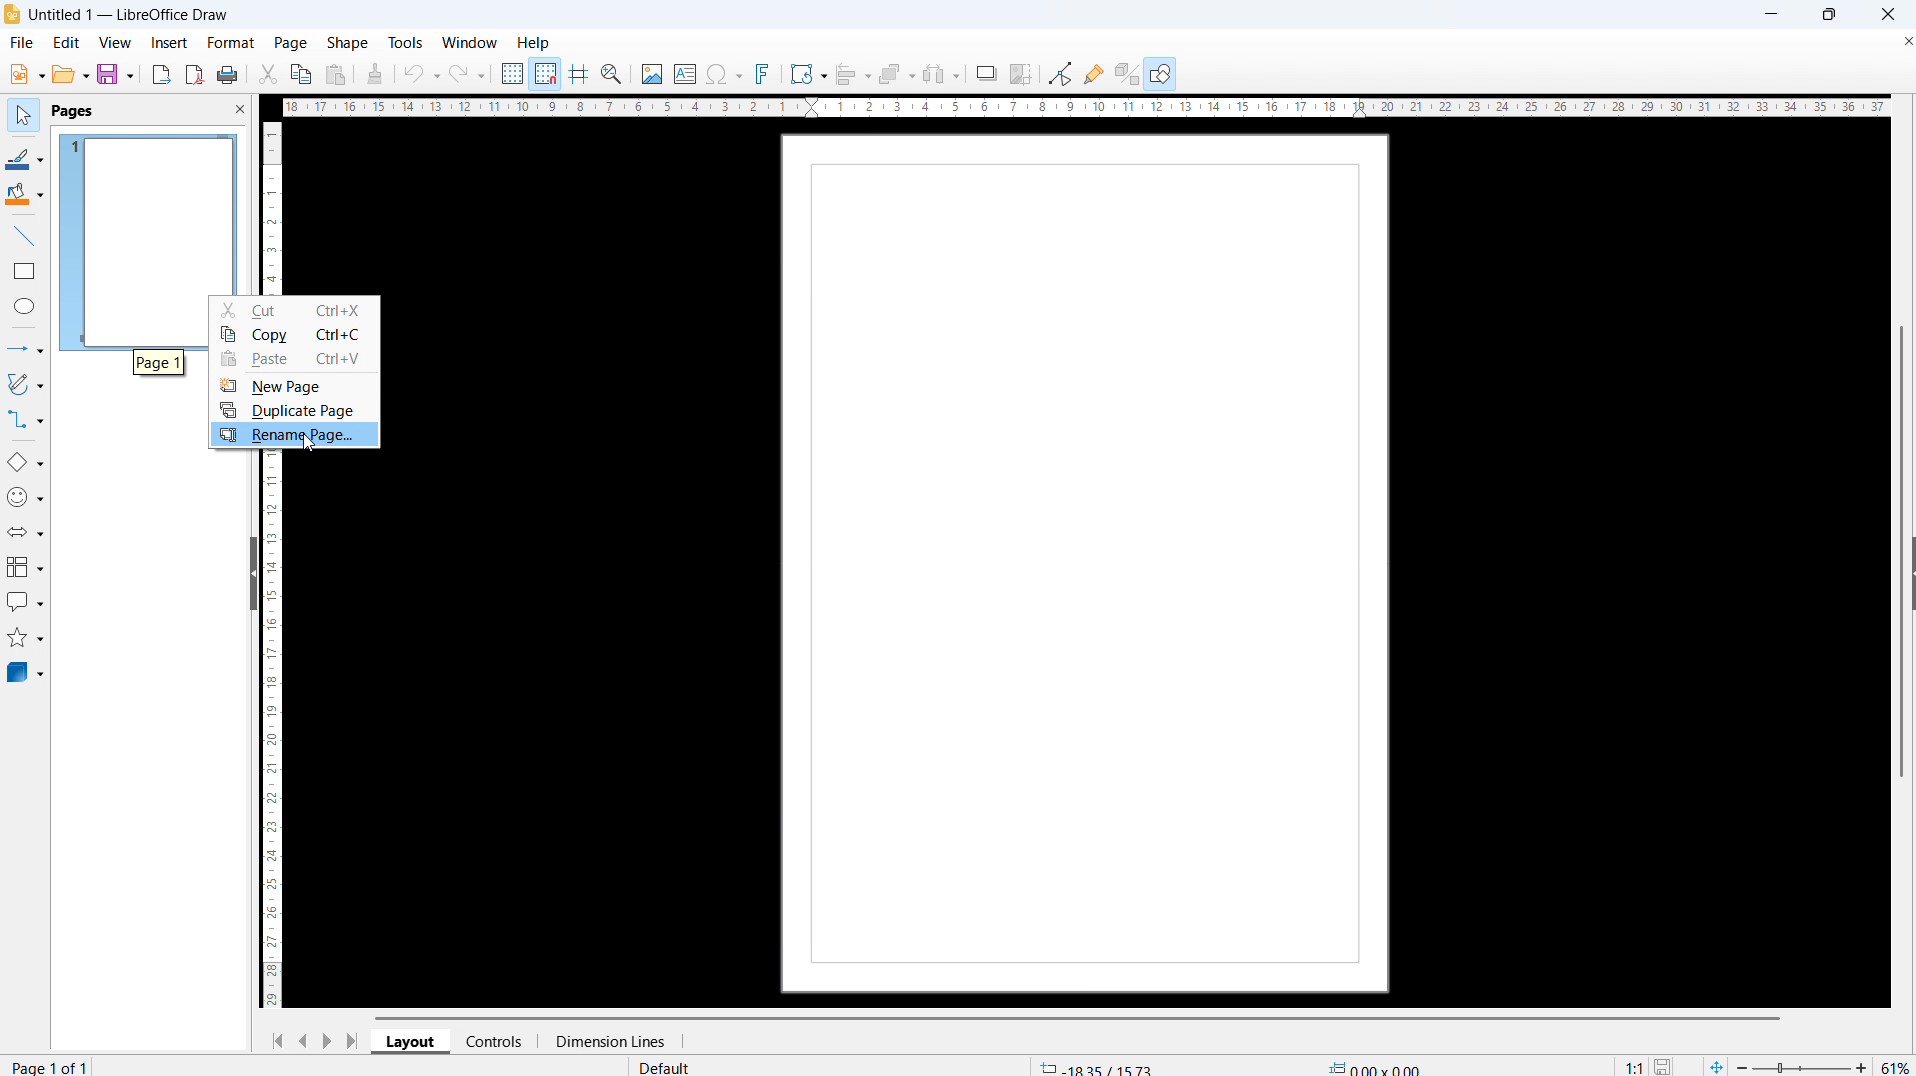  I want to click on toggle point edit mode, so click(1060, 73).